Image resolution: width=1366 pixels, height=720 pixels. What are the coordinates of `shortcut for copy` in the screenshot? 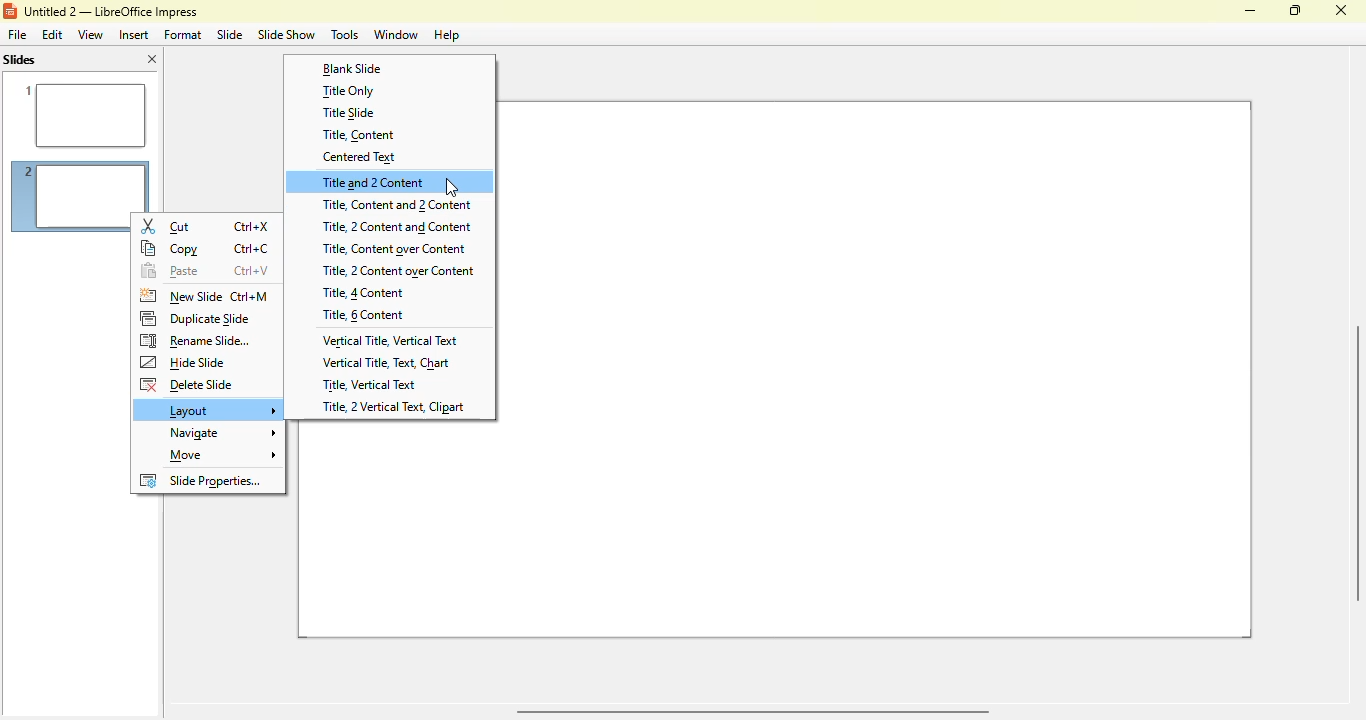 It's located at (251, 248).